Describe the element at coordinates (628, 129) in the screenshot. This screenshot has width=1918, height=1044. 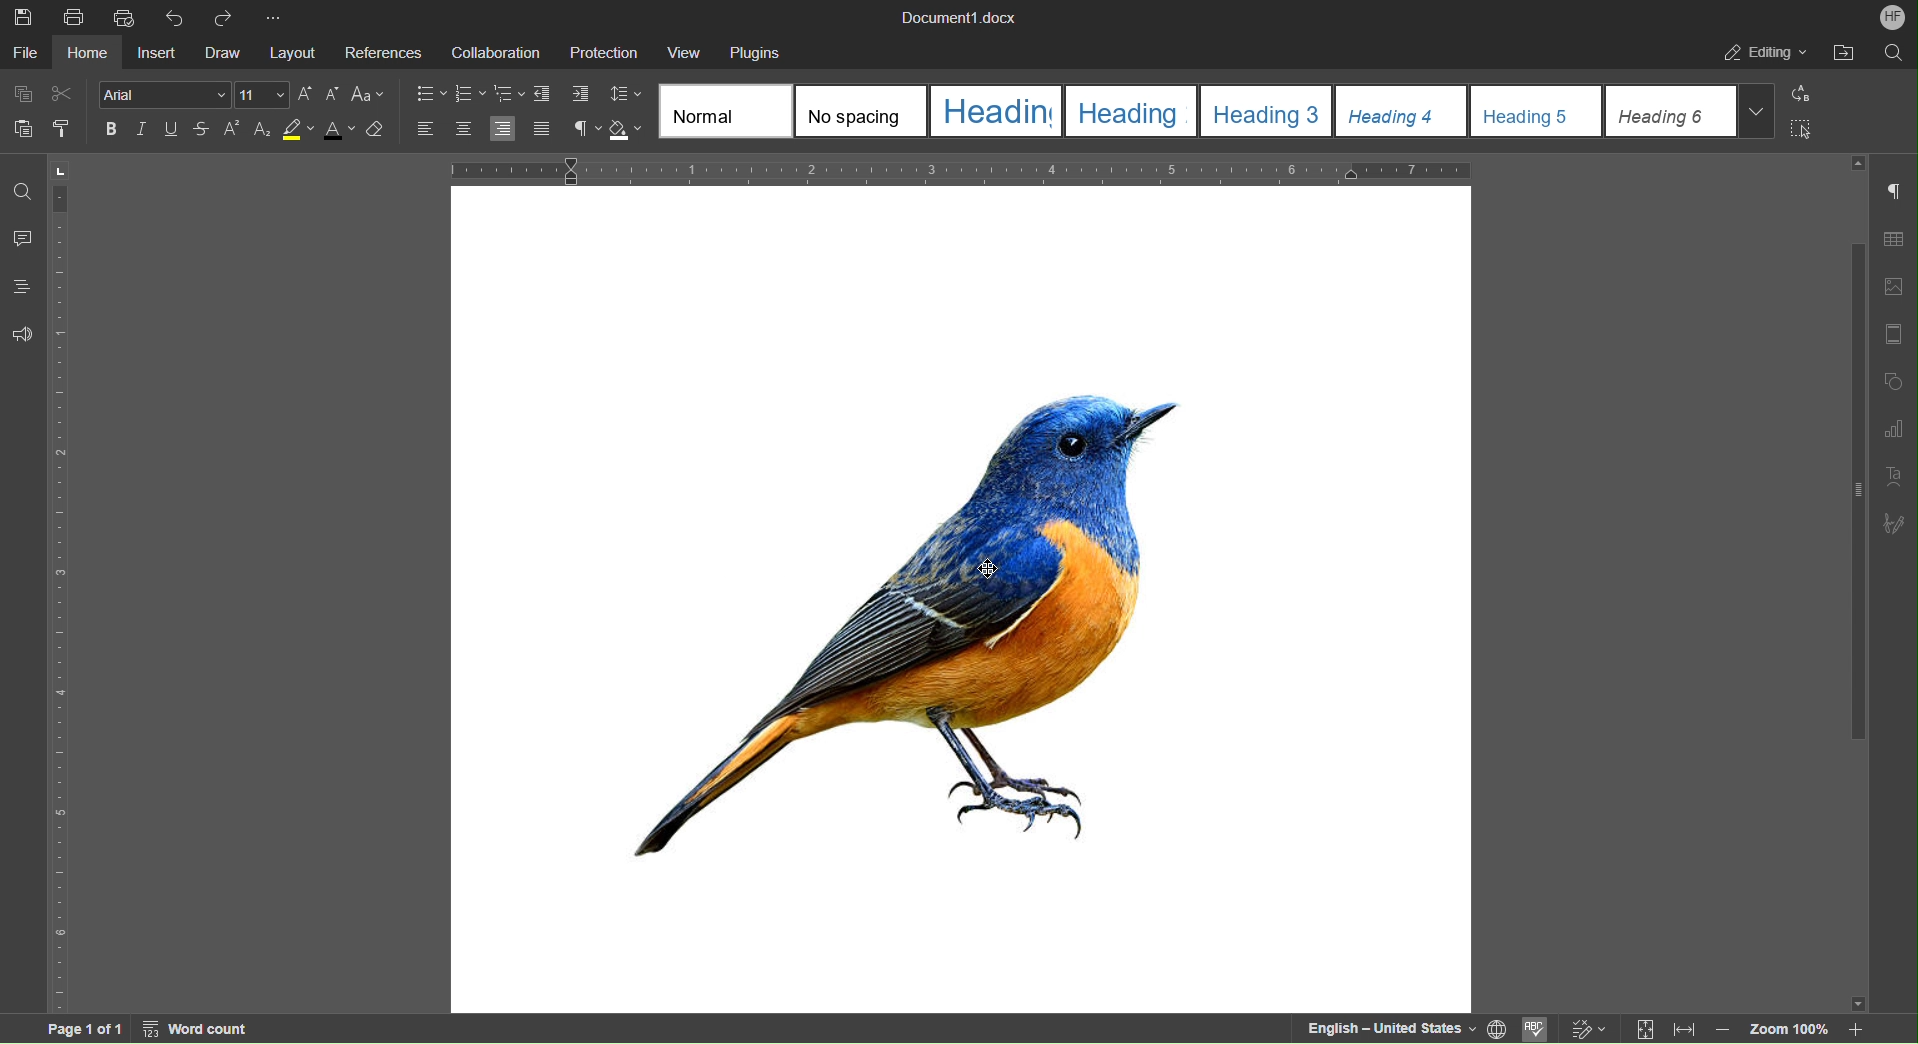
I see `Shadow` at that location.